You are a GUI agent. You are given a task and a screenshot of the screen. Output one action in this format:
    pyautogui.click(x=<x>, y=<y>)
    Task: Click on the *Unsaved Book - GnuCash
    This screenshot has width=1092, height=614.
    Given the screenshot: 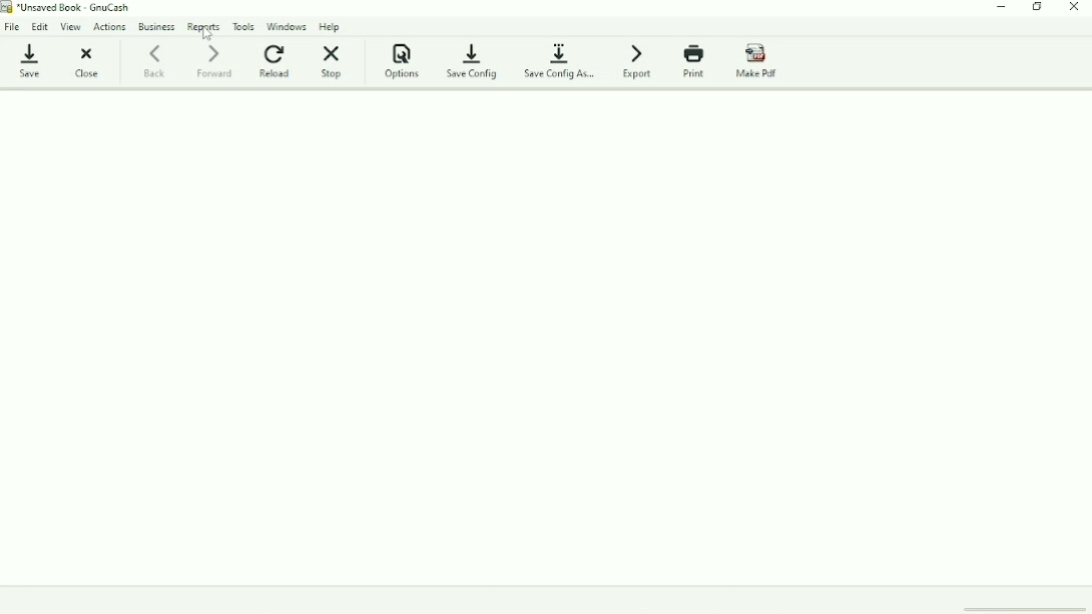 What is the action you would take?
    pyautogui.click(x=76, y=8)
    